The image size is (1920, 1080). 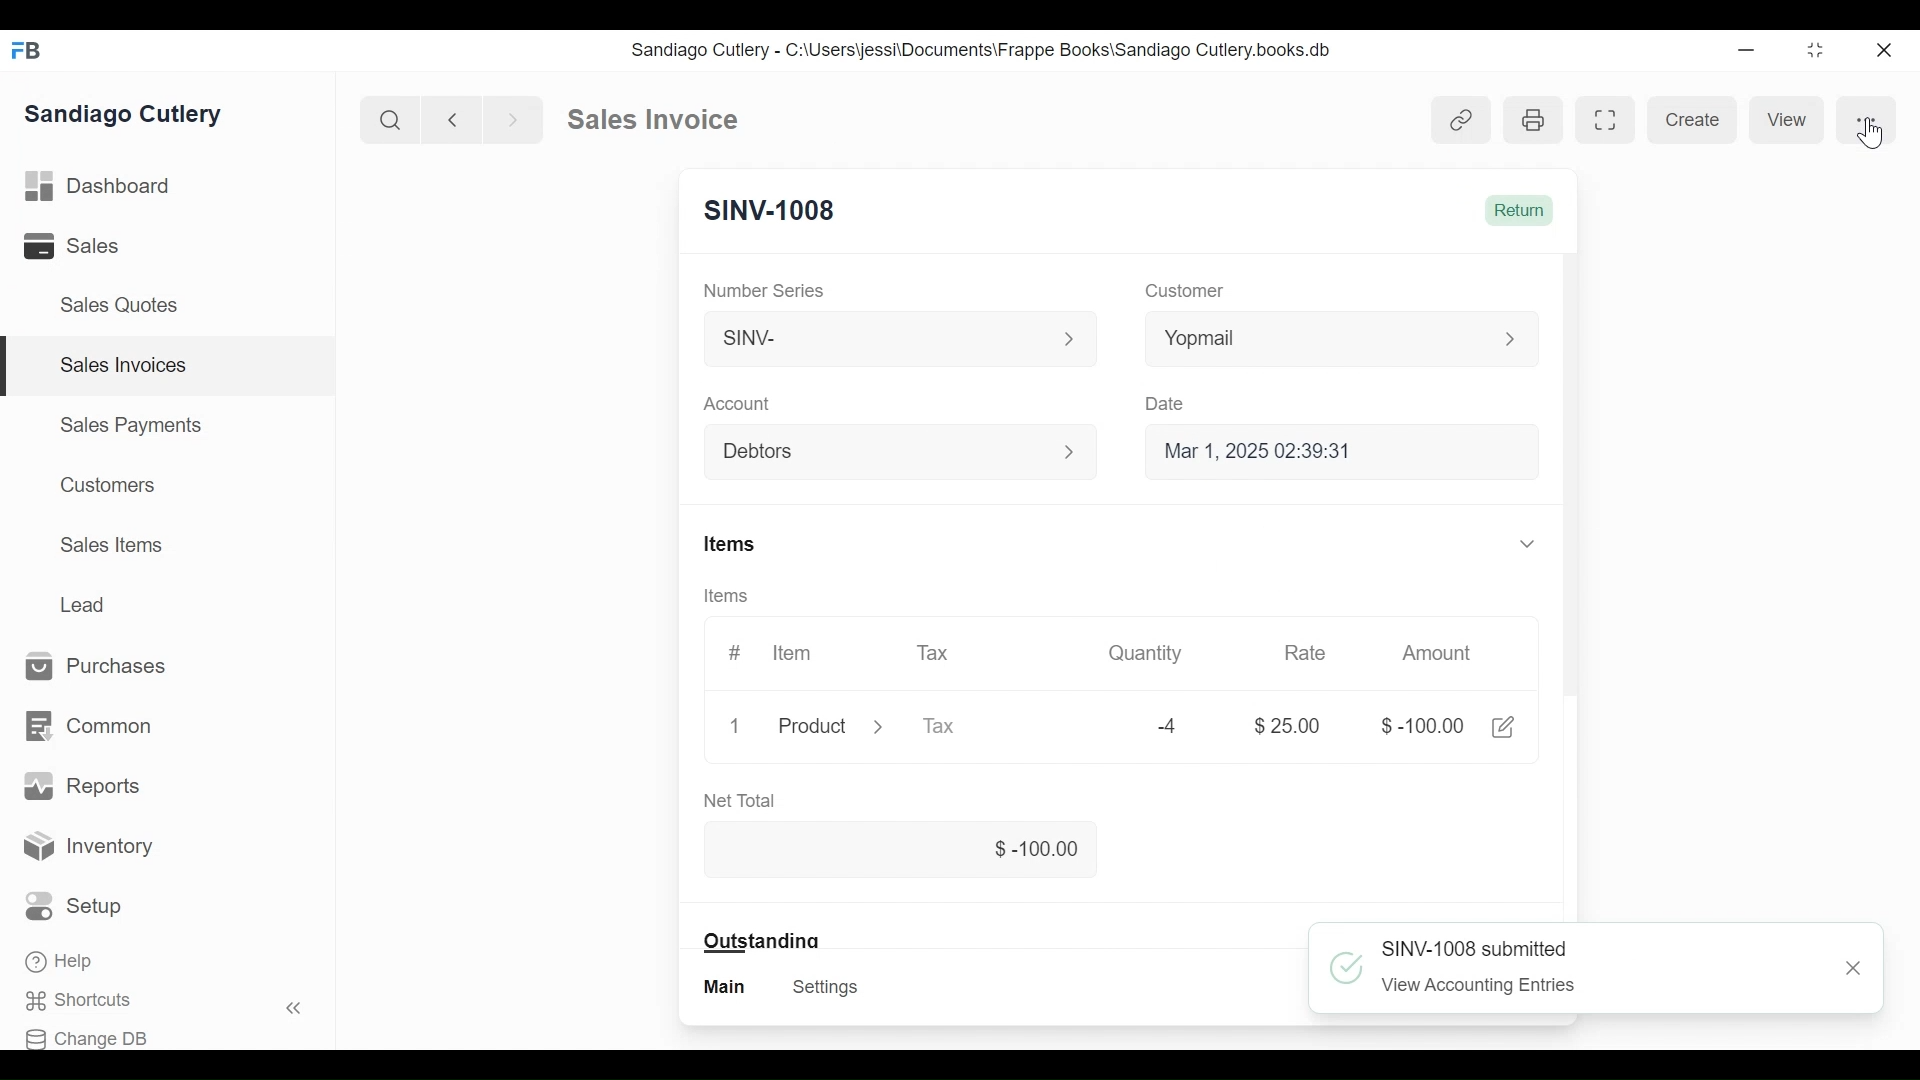 I want to click on Setup, so click(x=74, y=906).